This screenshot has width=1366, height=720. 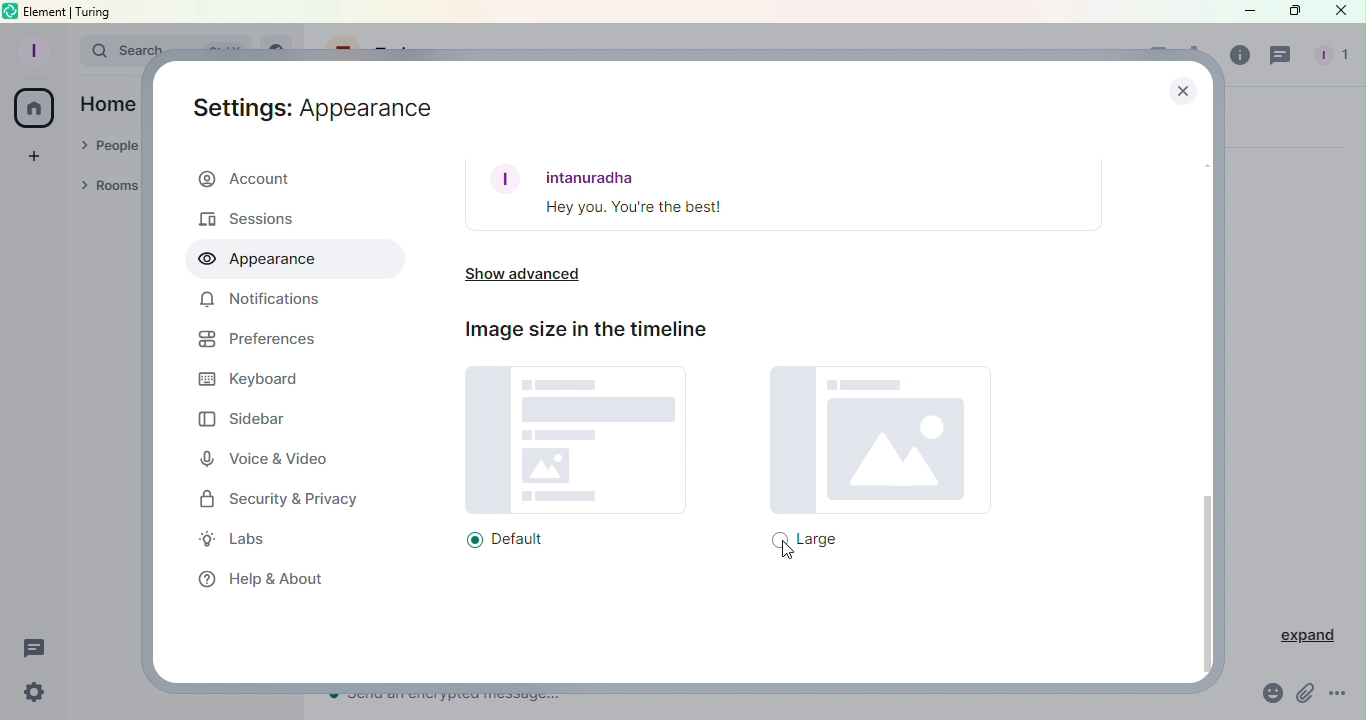 What do you see at coordinates (570, 459) in the screenshot?
I see `Default` at bounding box center [570, 459].